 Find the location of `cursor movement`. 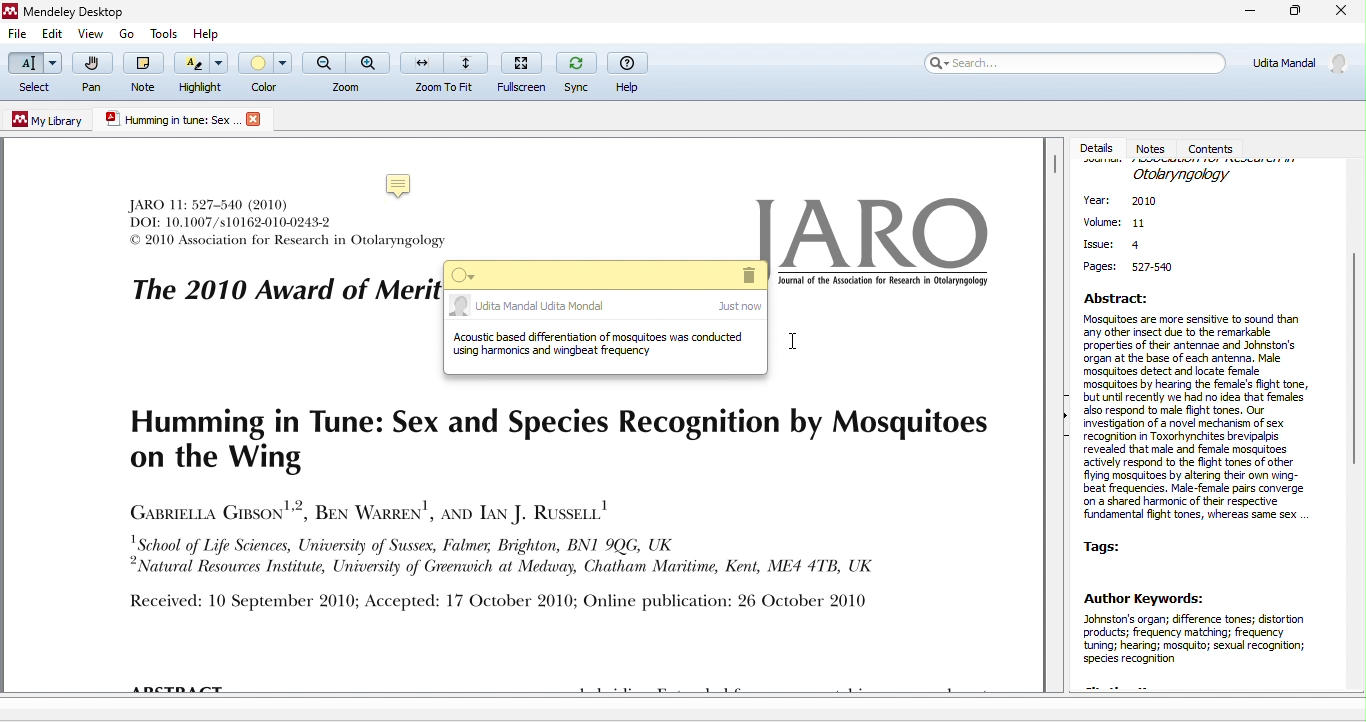

cursor movement is located at coordinates (796, 344).